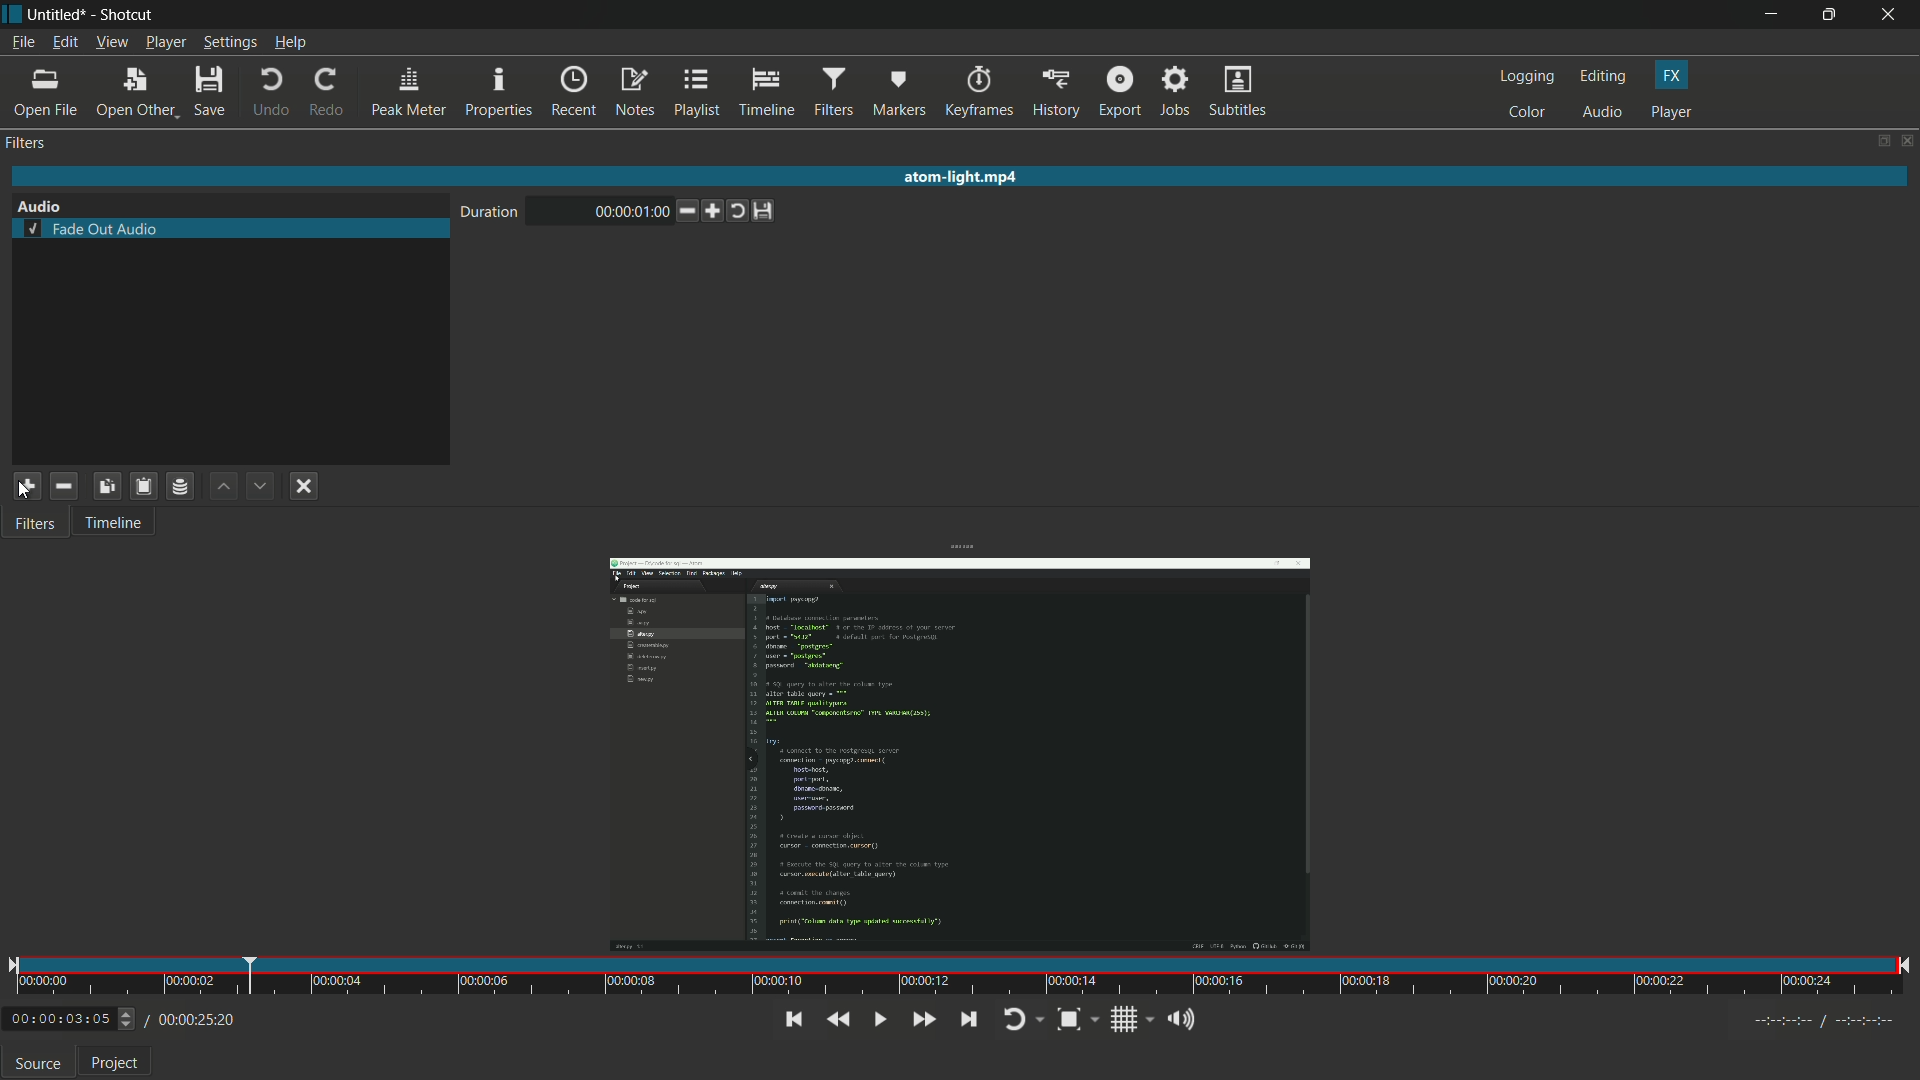 This screenshot has width=1920, height=1080. Describe the element at coordinates (136, 93) in the screenshot. I see `open other` at that location.